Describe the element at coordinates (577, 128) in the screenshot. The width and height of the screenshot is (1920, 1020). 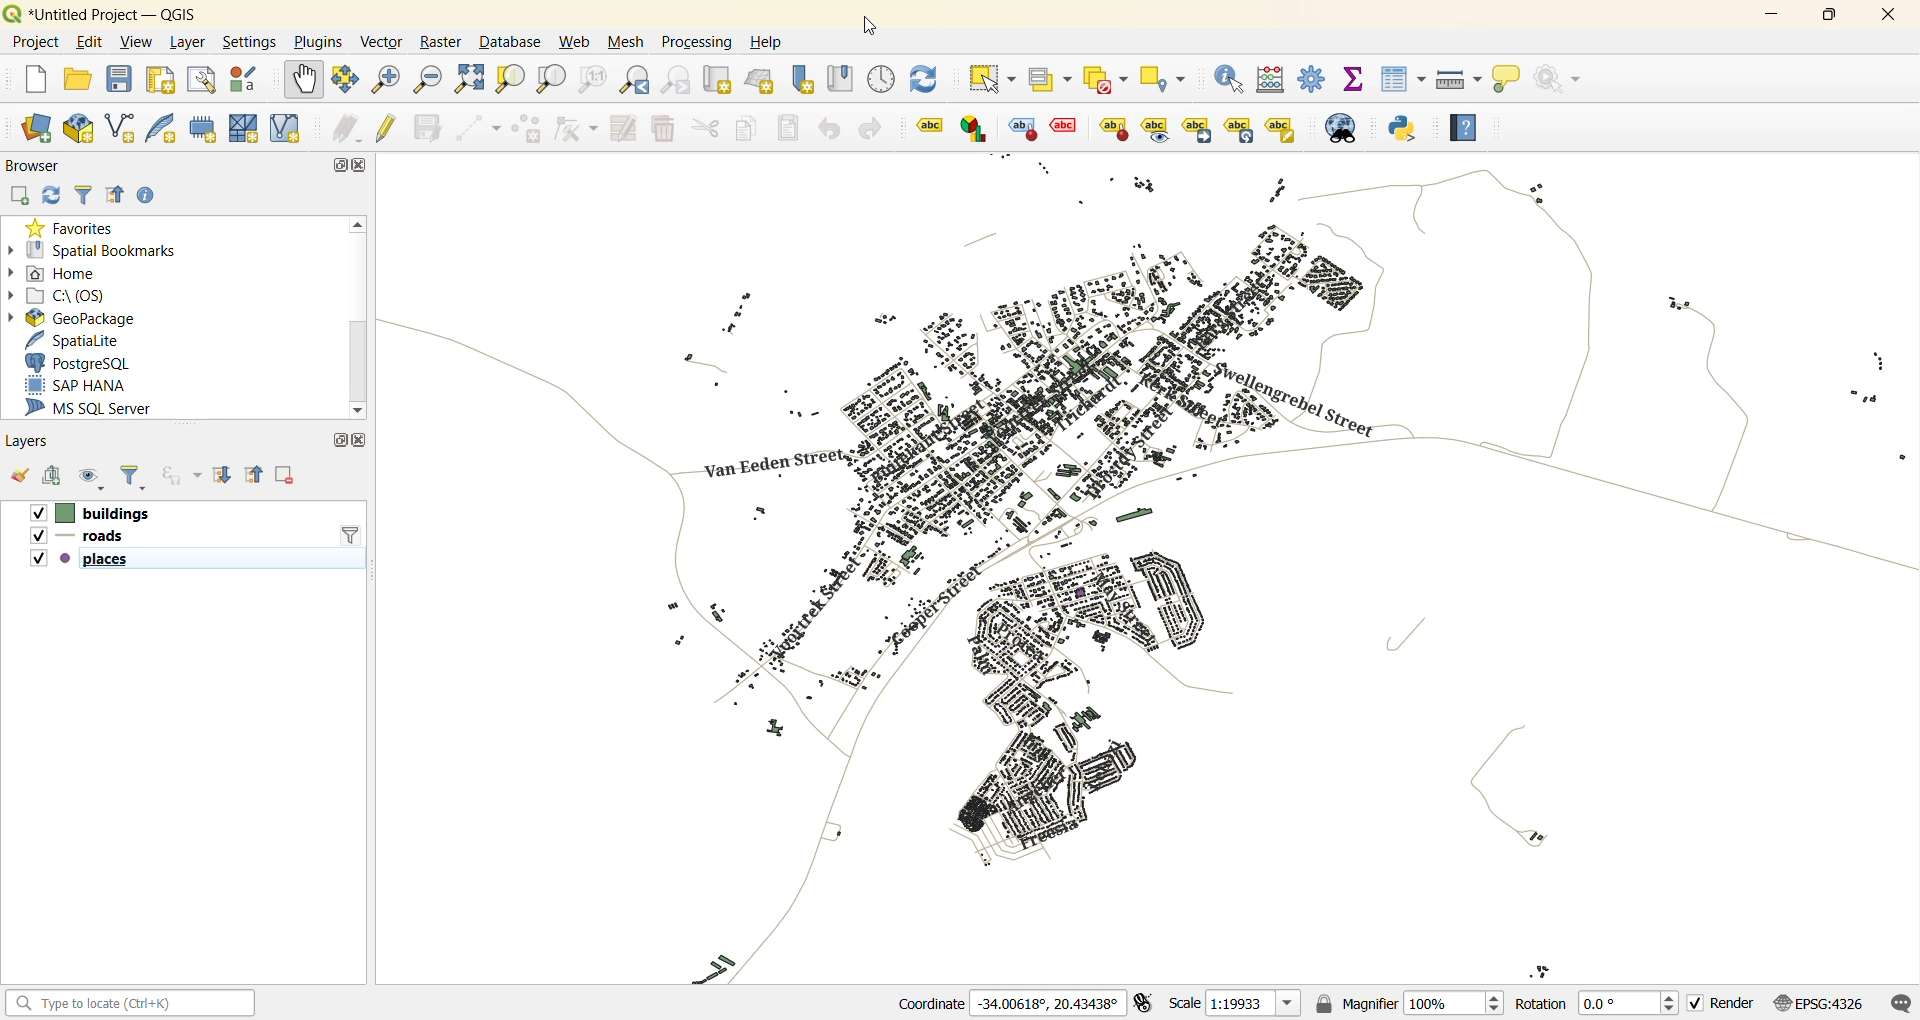
I see `vertex tools` at that location.